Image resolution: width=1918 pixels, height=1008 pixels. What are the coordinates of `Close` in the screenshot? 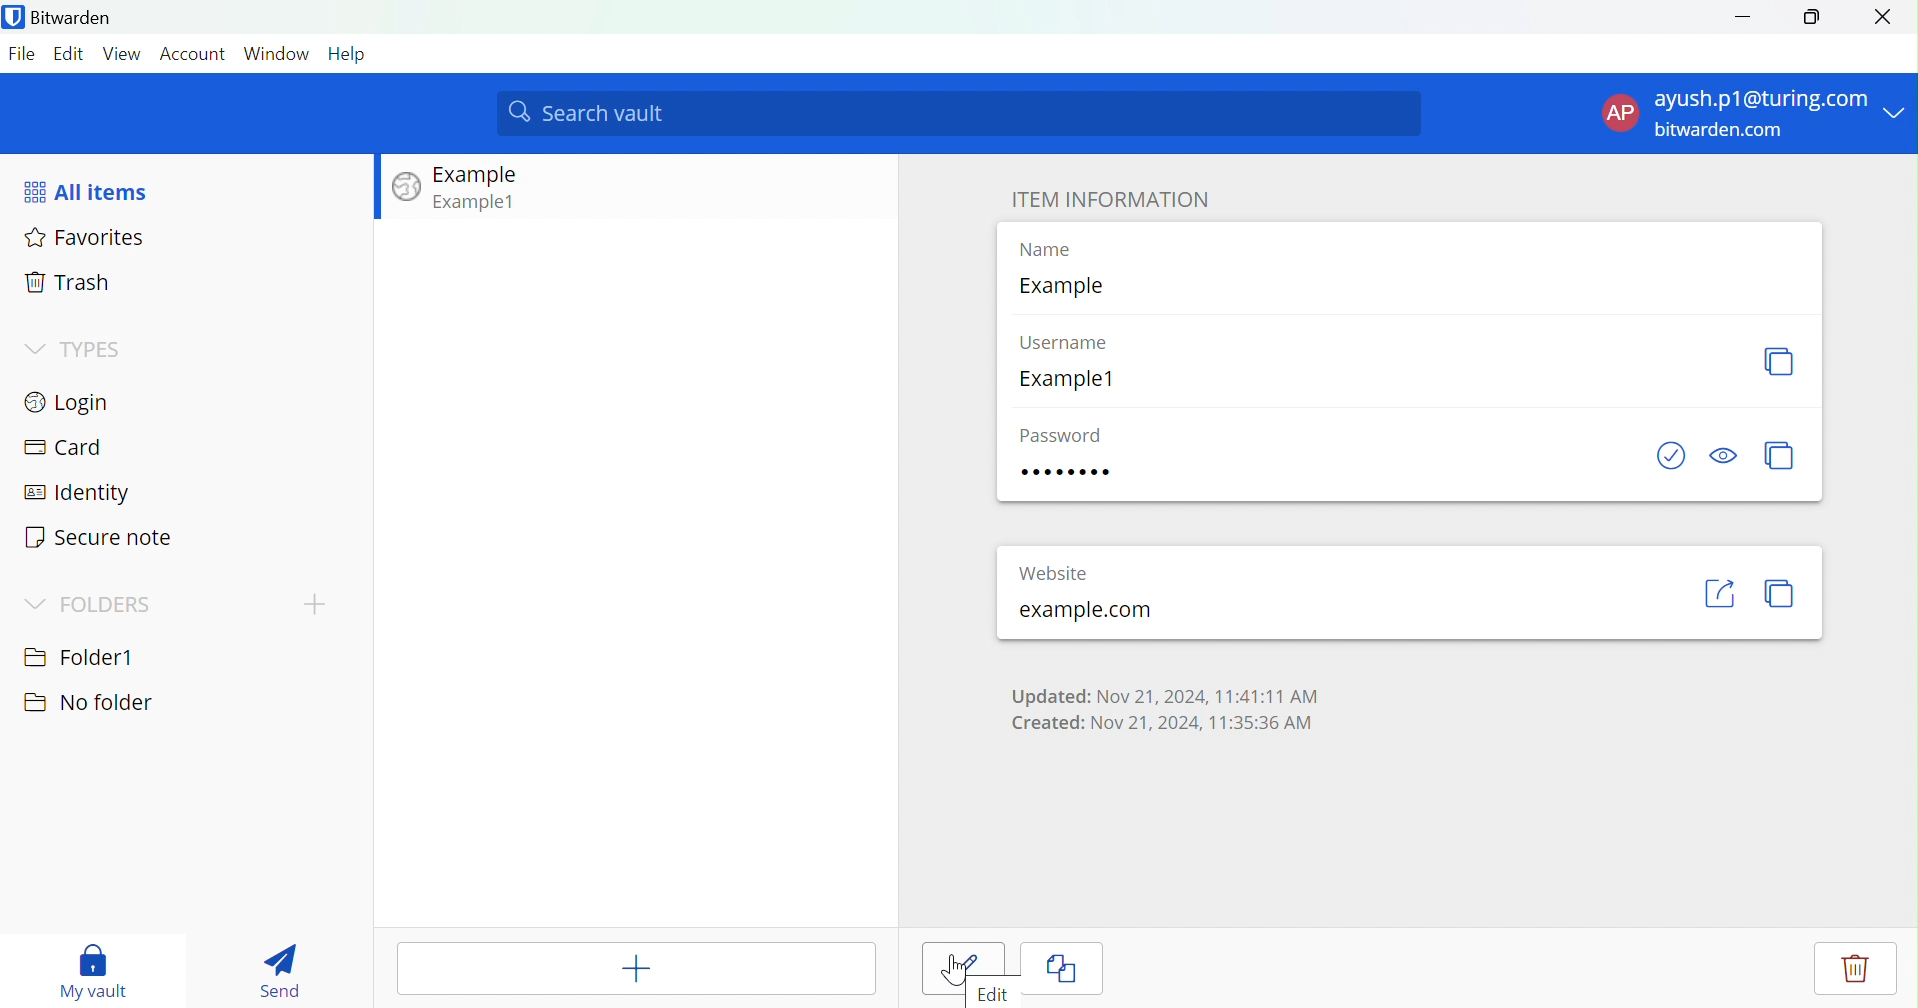 It's located at (1890, 17).